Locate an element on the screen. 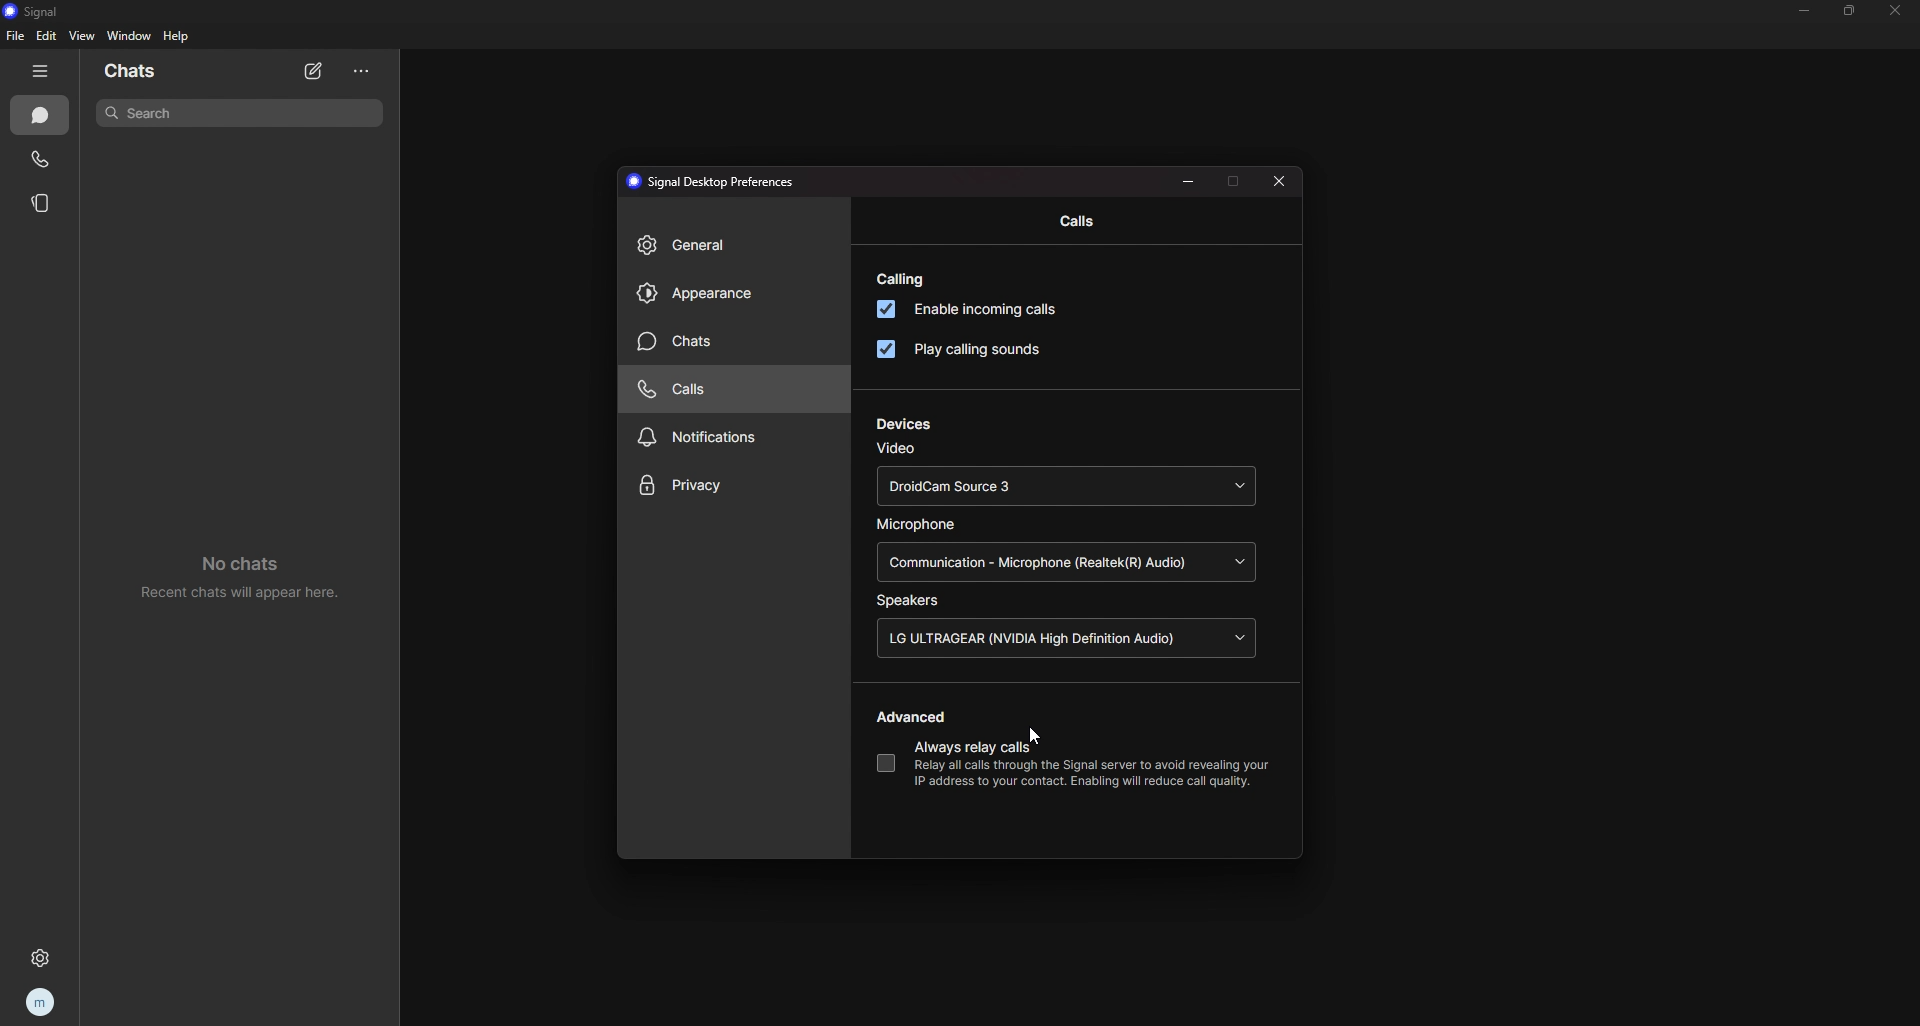  speakers is located at coordinates (908, 603).